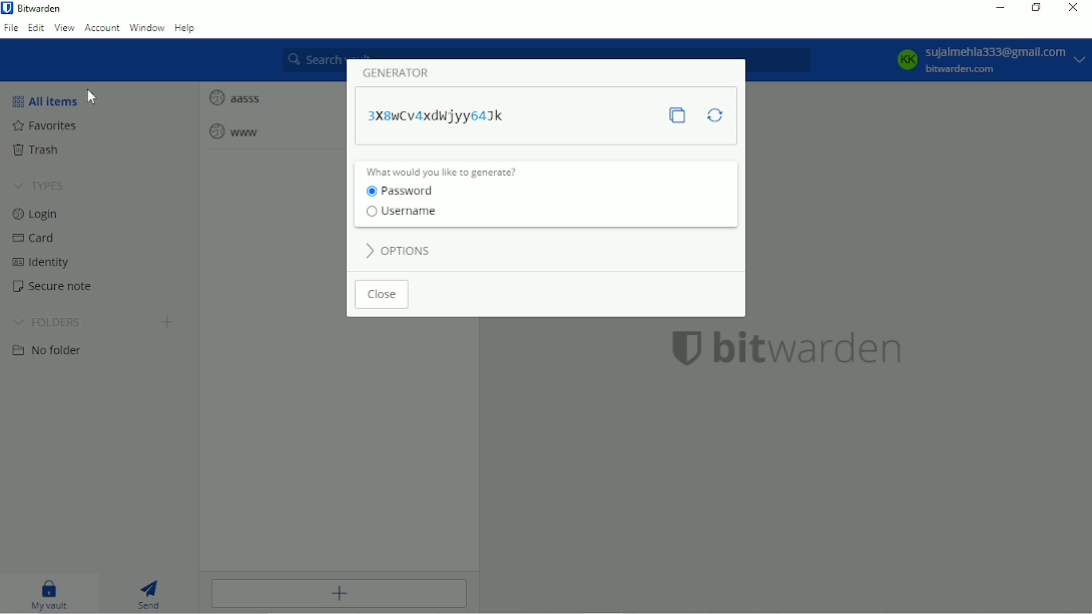  I want to click on No folder, so click(48, 350).